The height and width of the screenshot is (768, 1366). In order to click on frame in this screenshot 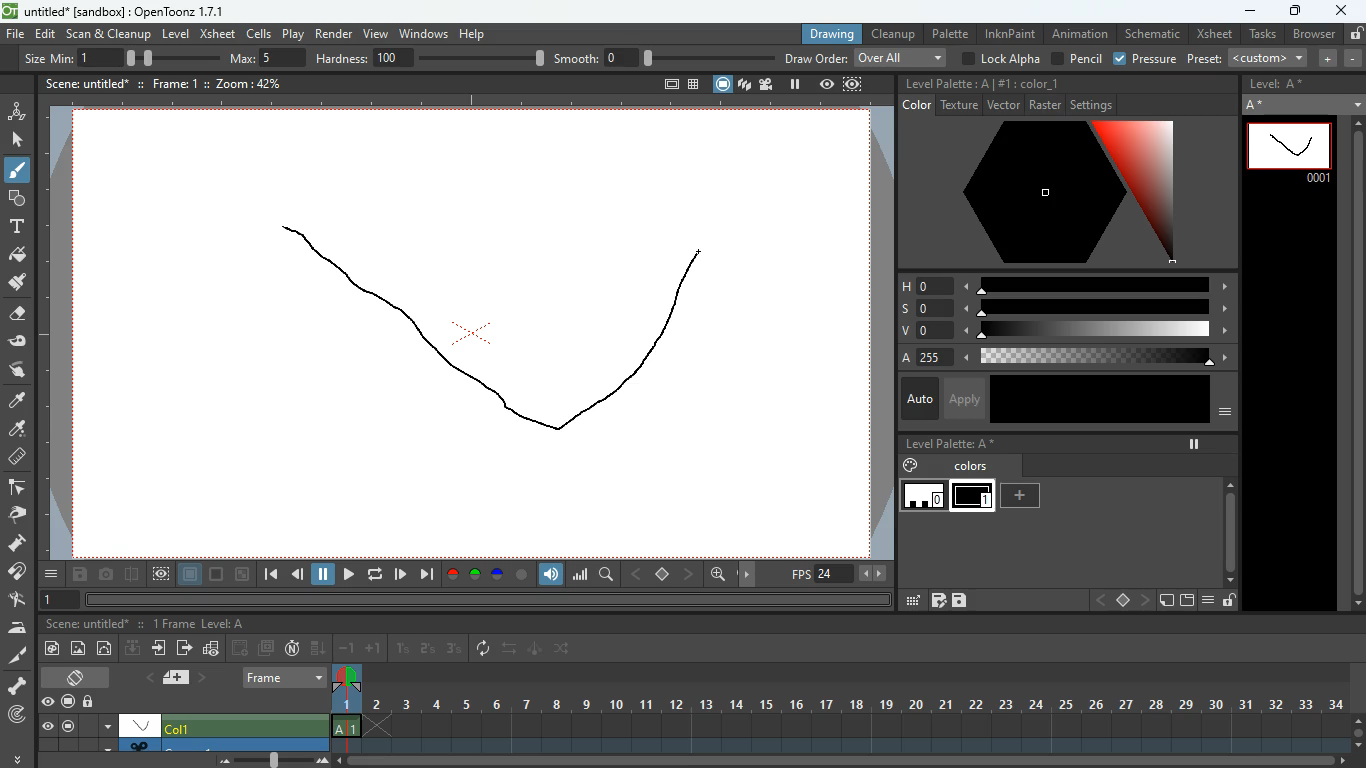, I will do `click(56, 601)`.